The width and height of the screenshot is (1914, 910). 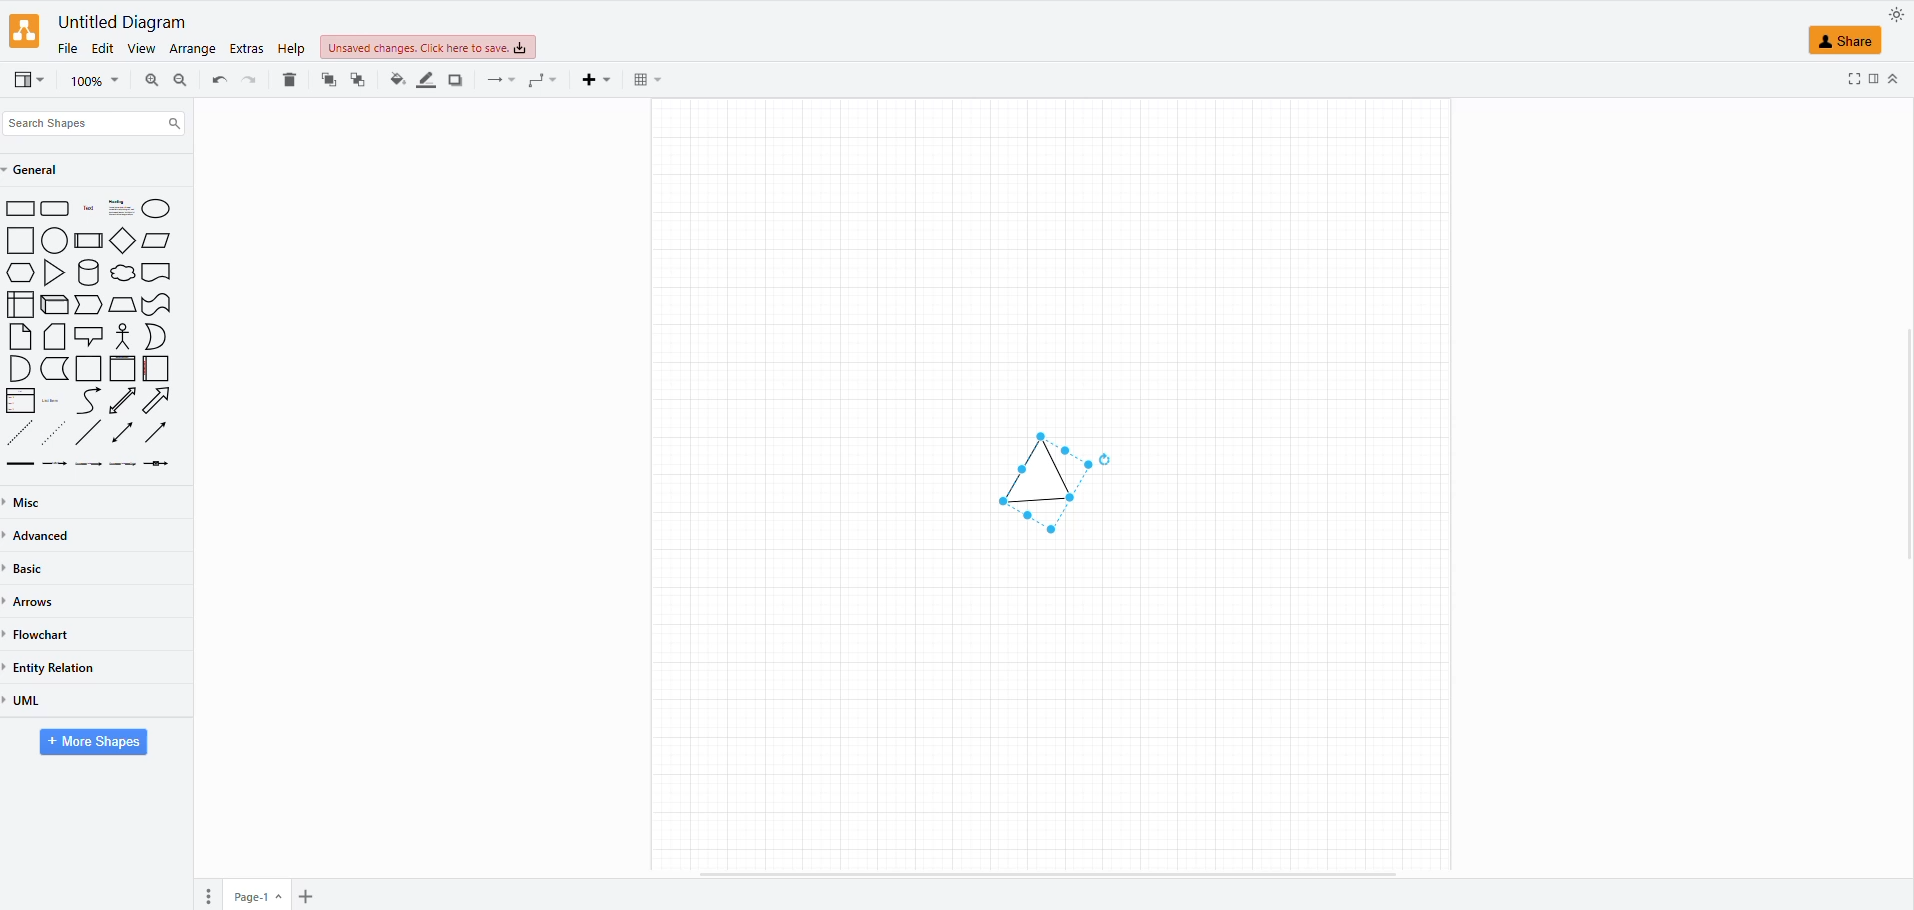 I want to click on Chat Icon, so click(x=89, y=336).